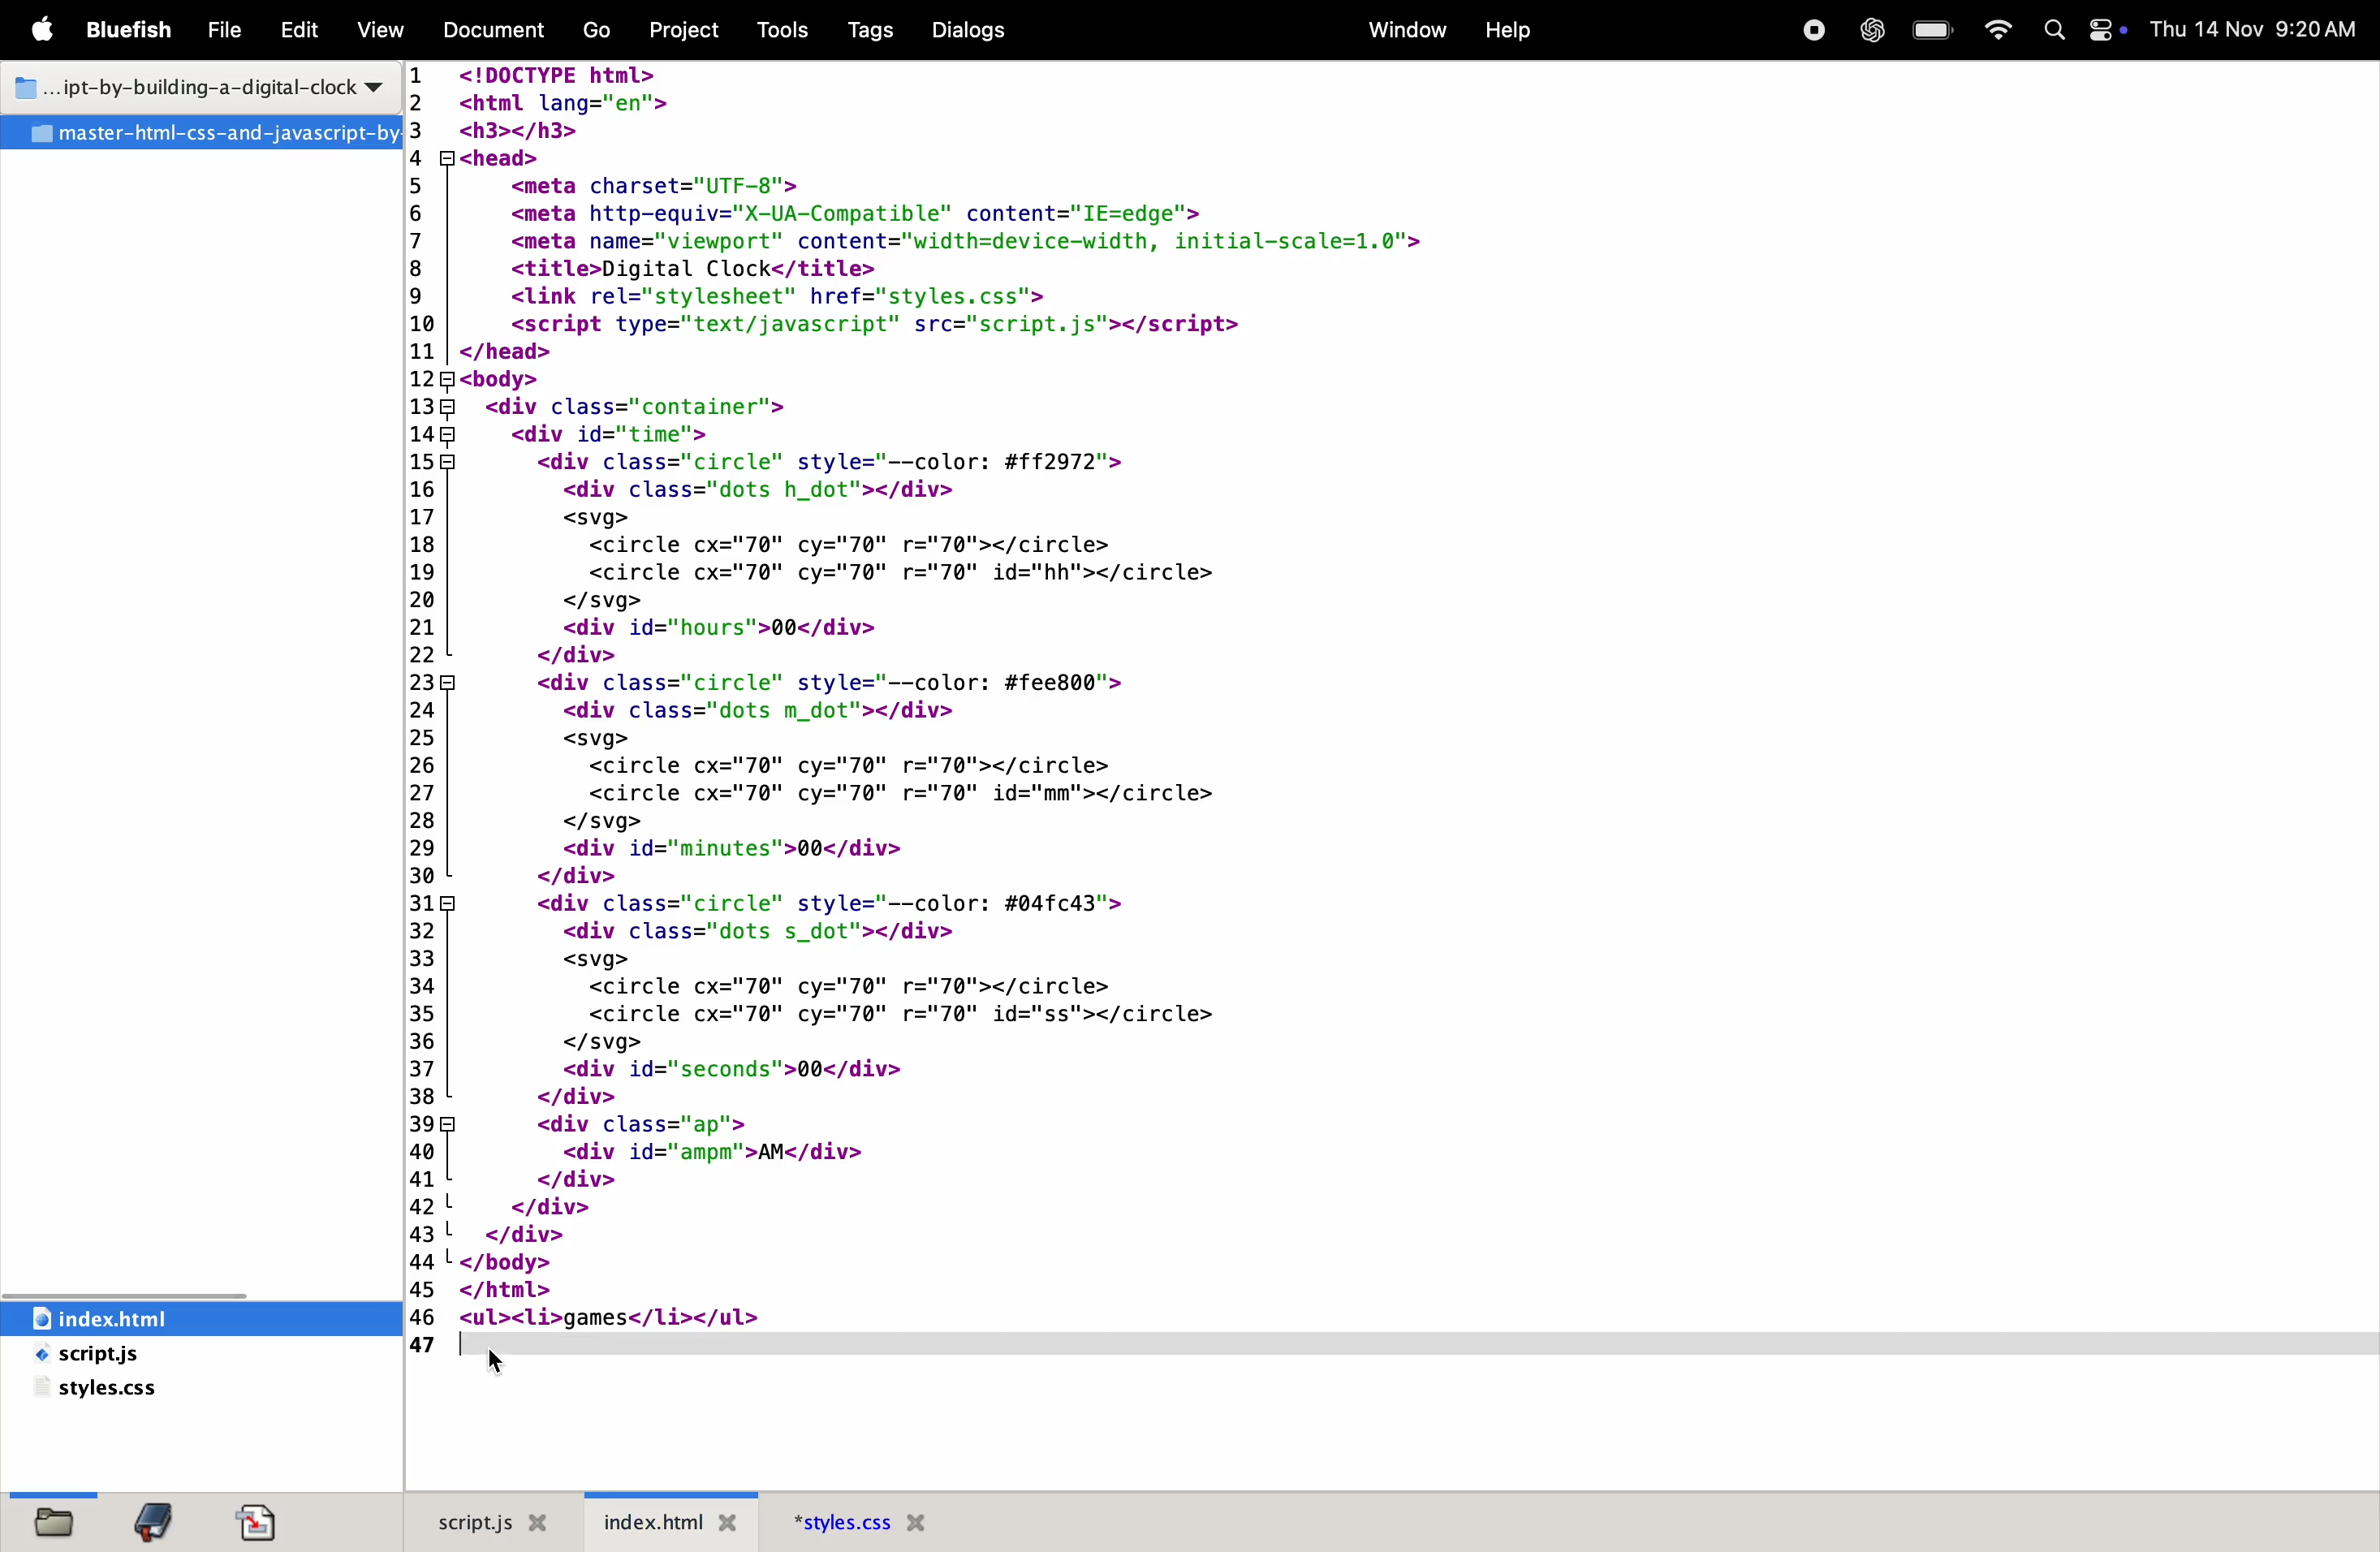  Describe the element at coordinates (865, 30) in the screenshot. I see `Tags` at that location.